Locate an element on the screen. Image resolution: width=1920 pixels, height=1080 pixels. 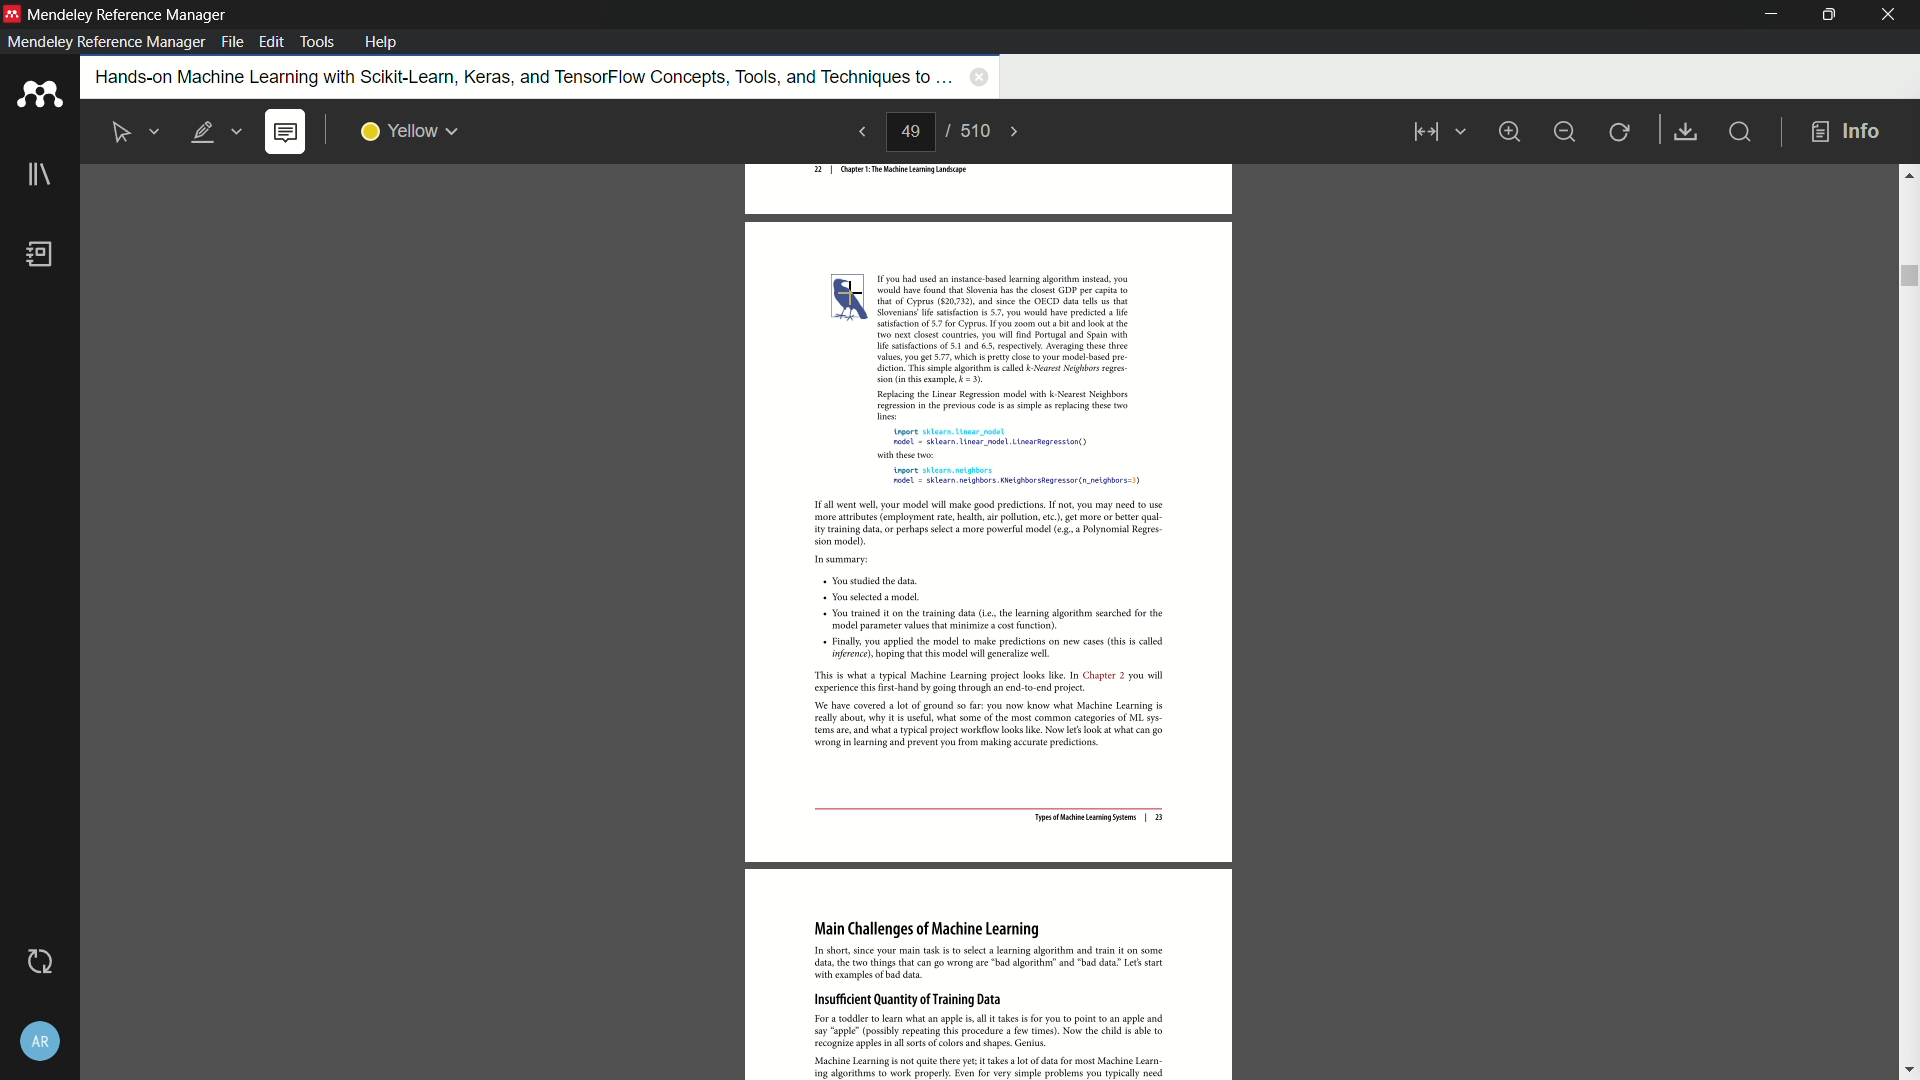
select is located at coordinates (122, 131).